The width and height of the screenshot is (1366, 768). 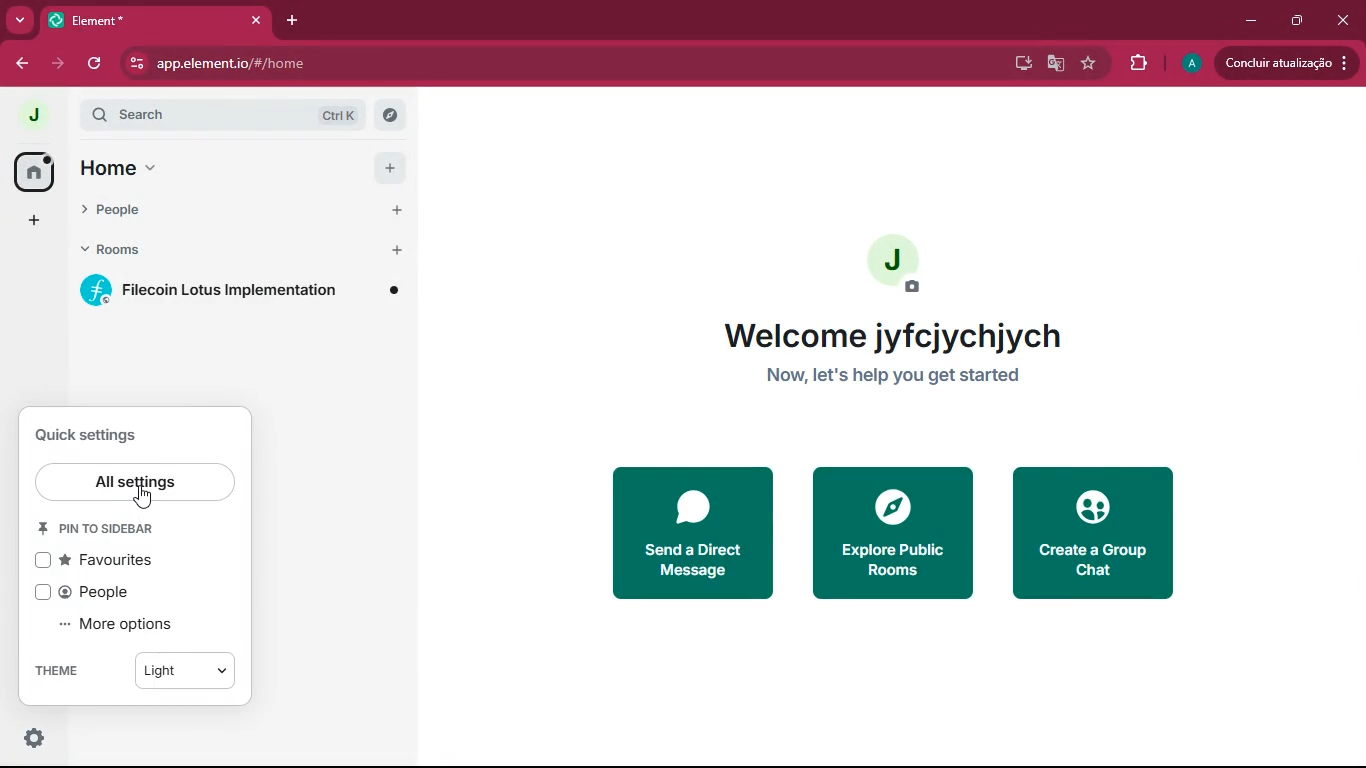 I want to click on profile picture, so click(x=900, y=267).